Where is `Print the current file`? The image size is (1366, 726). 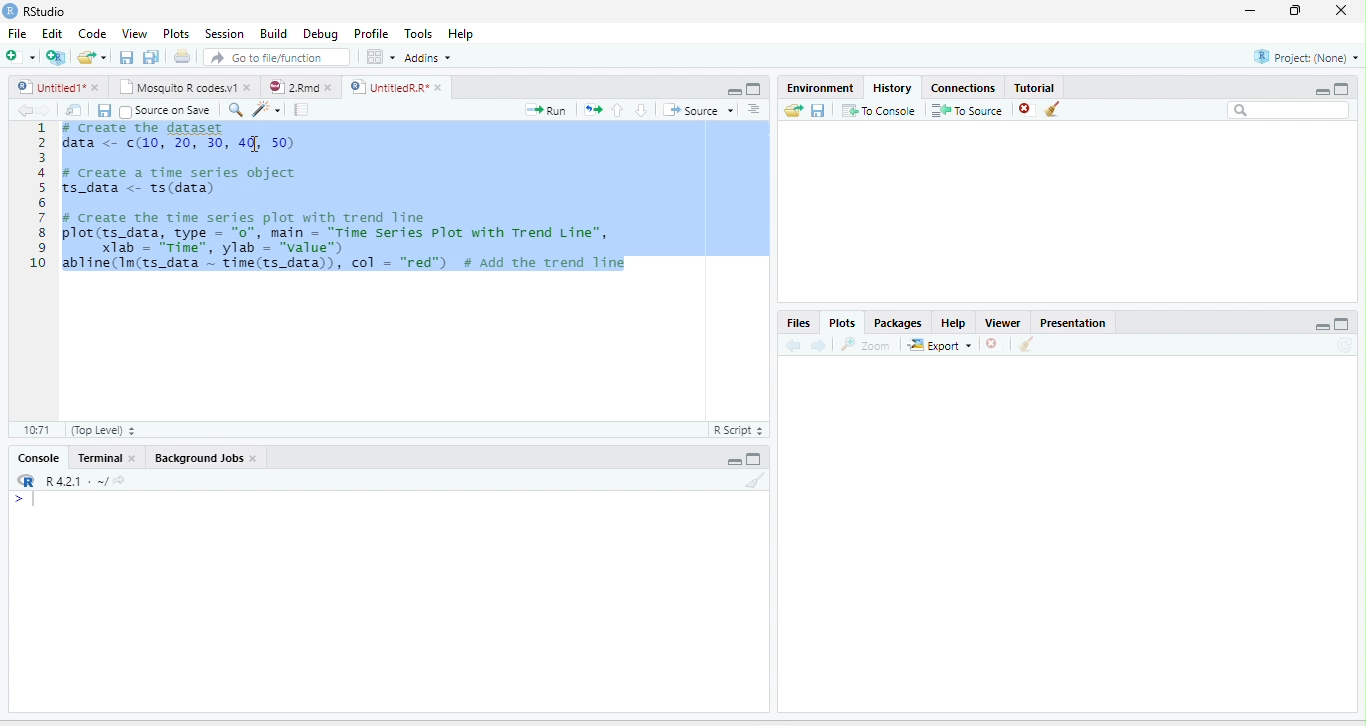
Print the current file is located at coordinates (181, 56).